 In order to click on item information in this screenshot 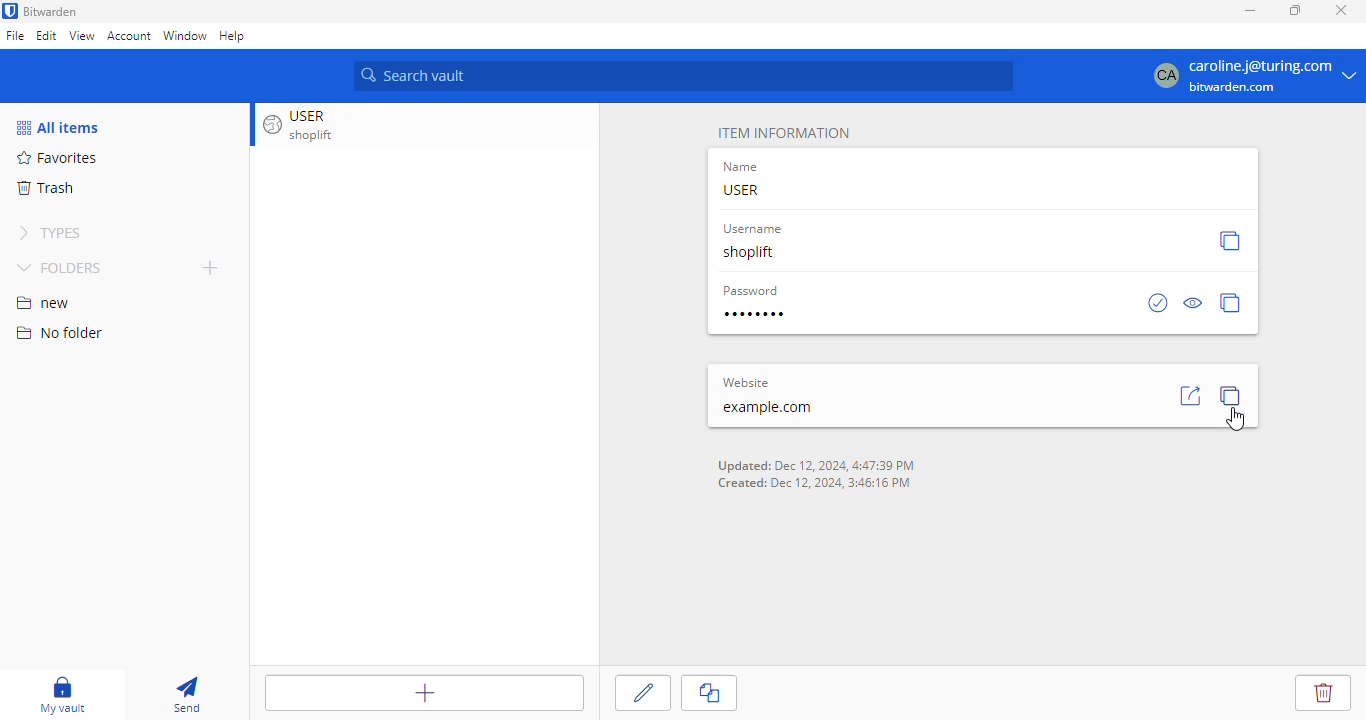, I will do `click(783, 133)`.